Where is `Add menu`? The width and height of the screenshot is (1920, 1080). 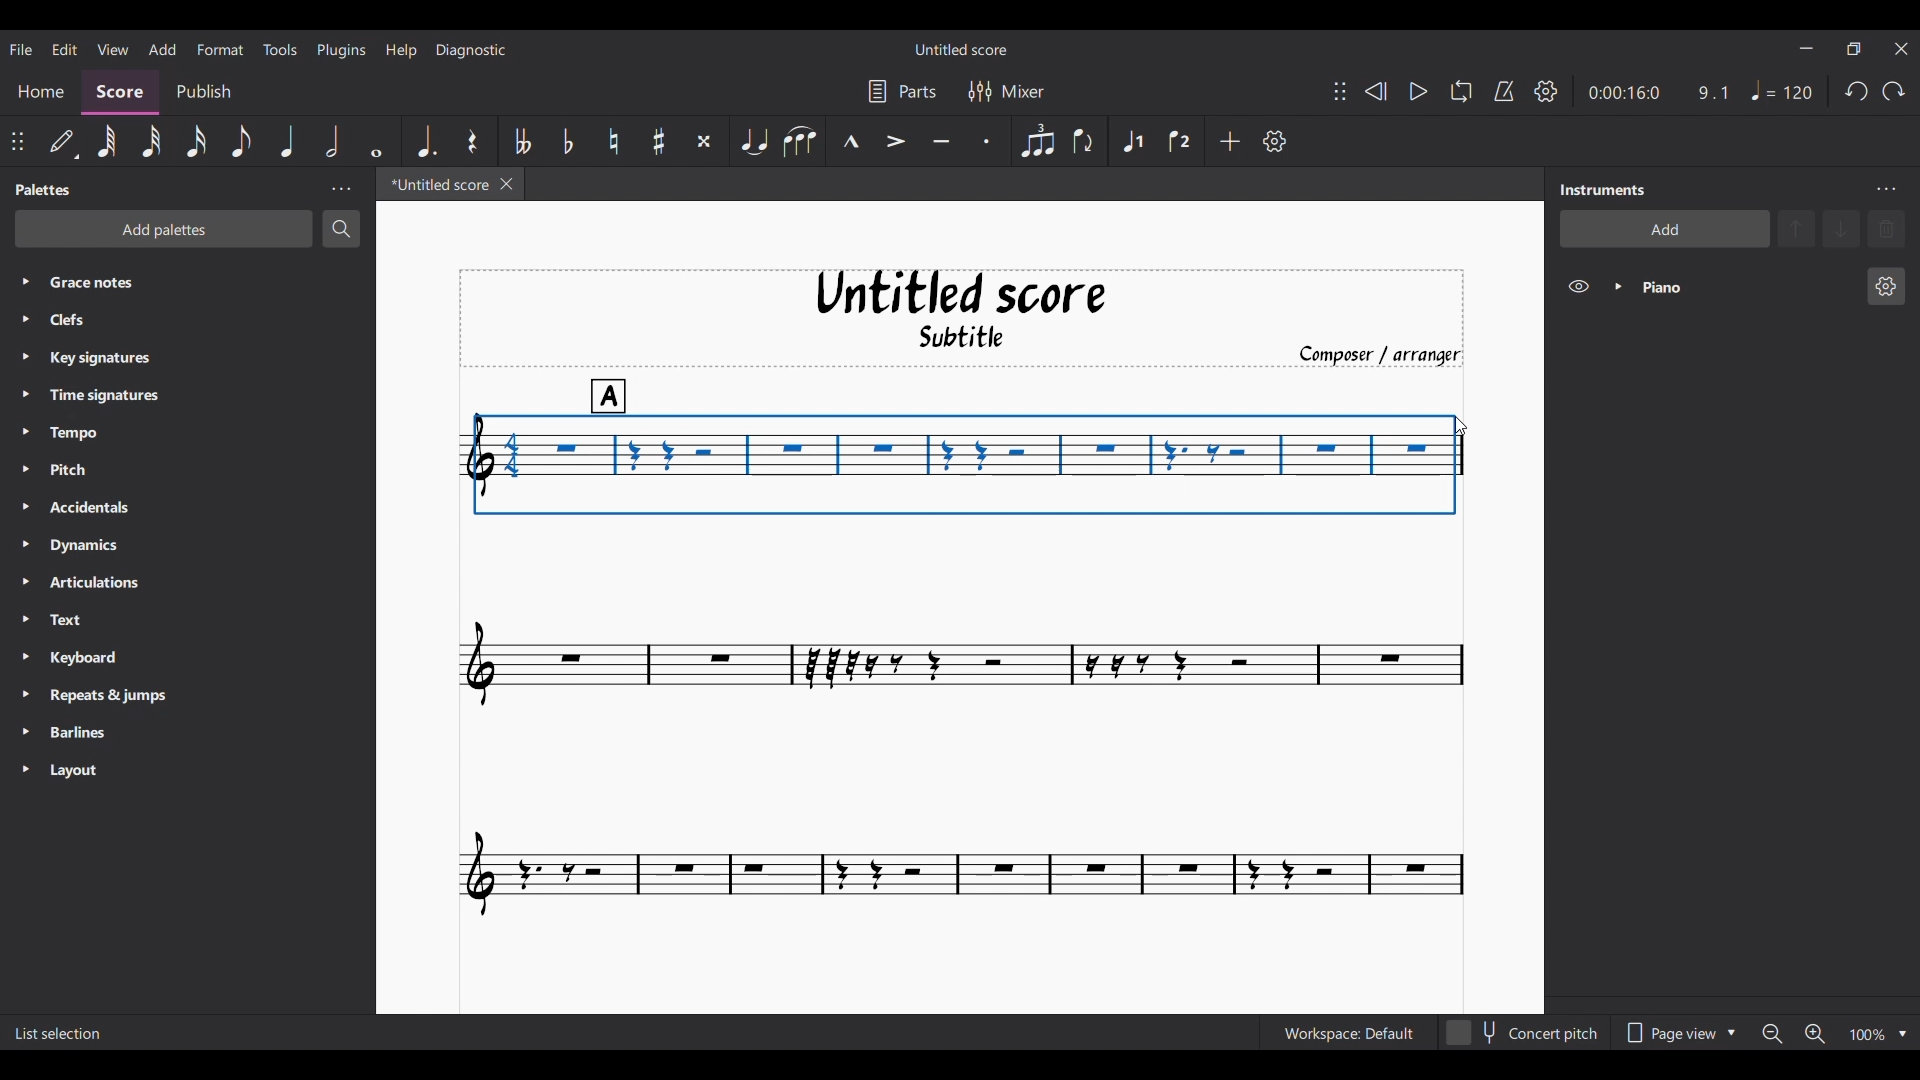
Add menu is located at coordinates (162, 49).